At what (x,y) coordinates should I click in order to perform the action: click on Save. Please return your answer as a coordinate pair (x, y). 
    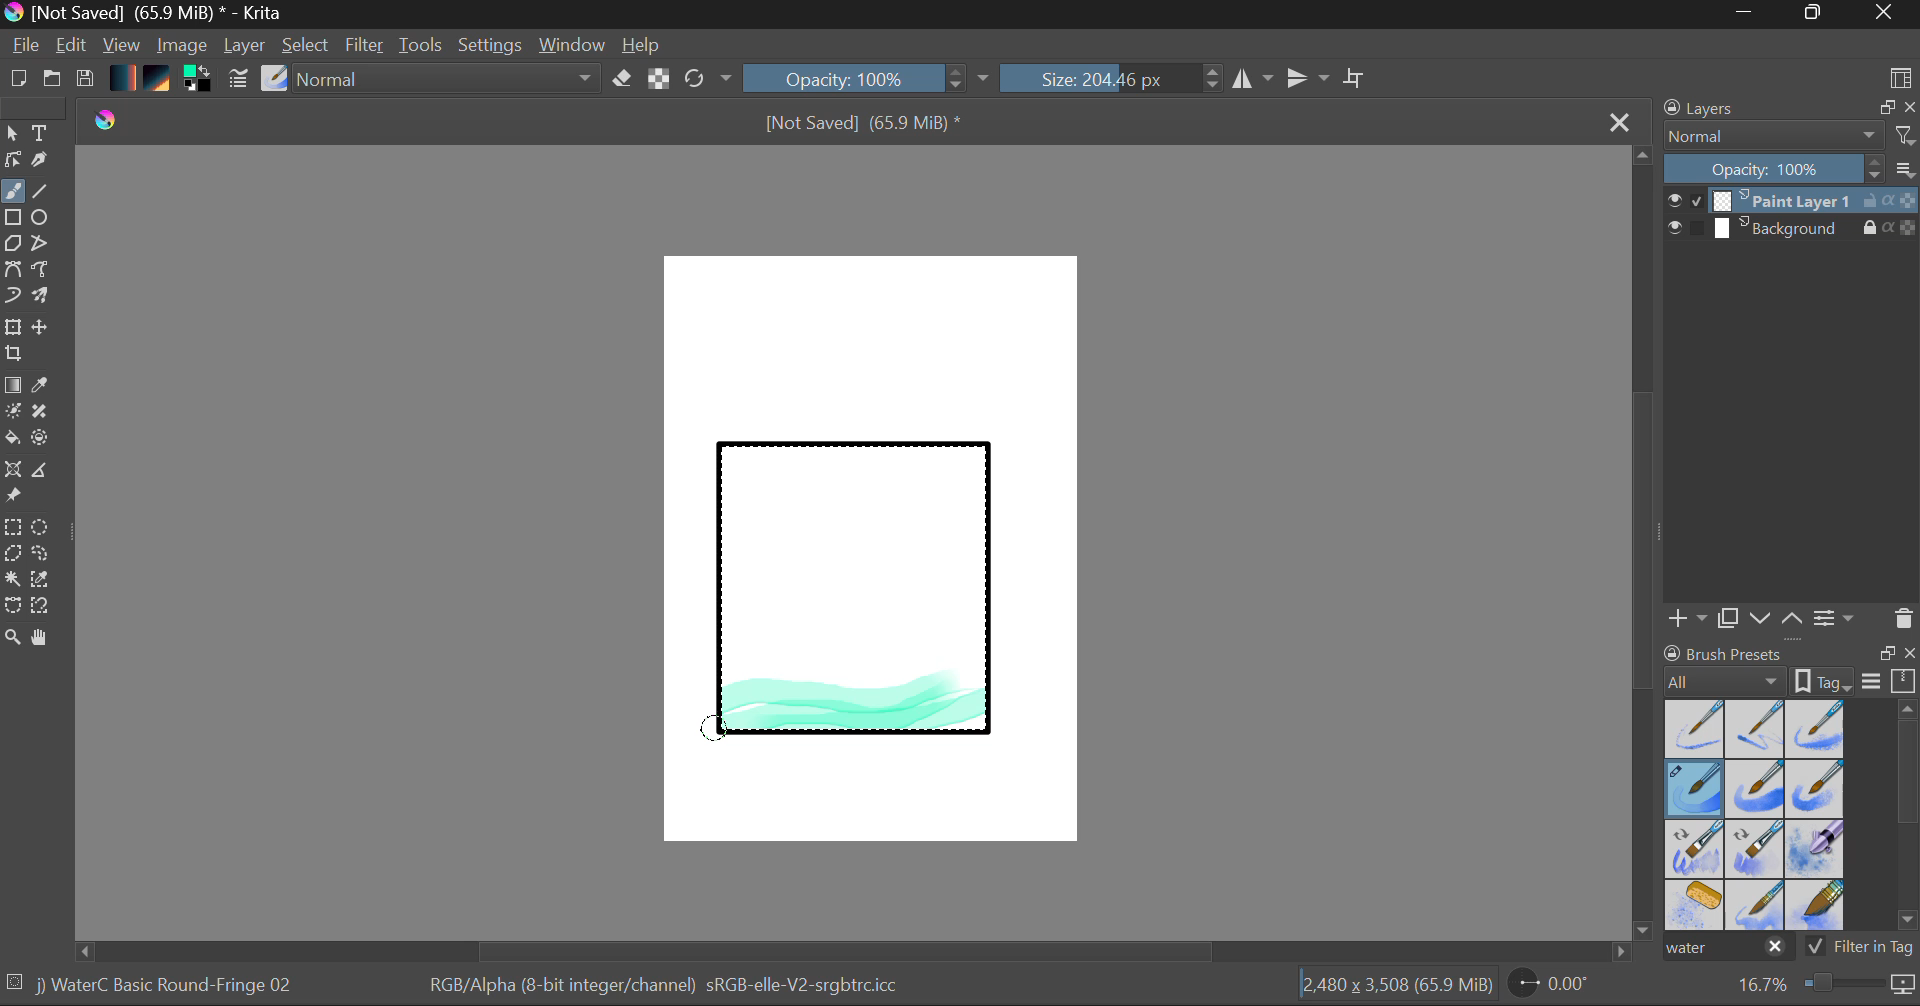
    Looking at the image, I should click on (84, 80).